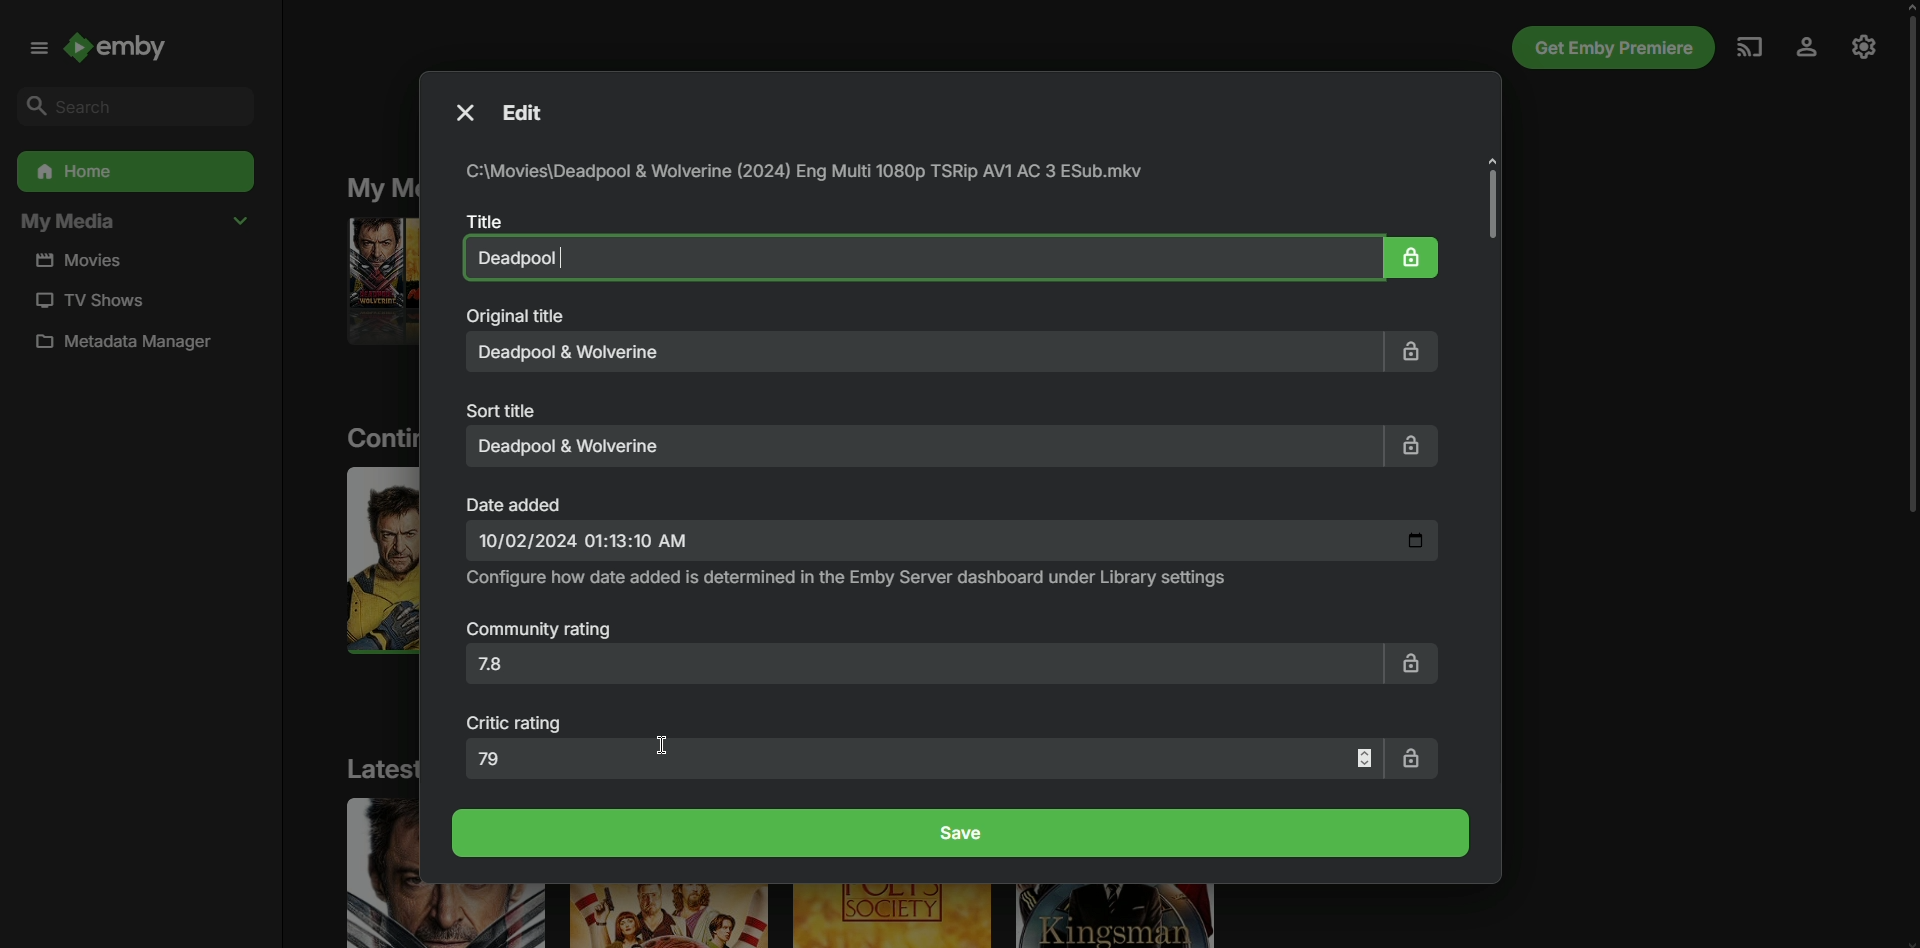  I want to click on Deadpool and Wolverine, so click(920, 445).